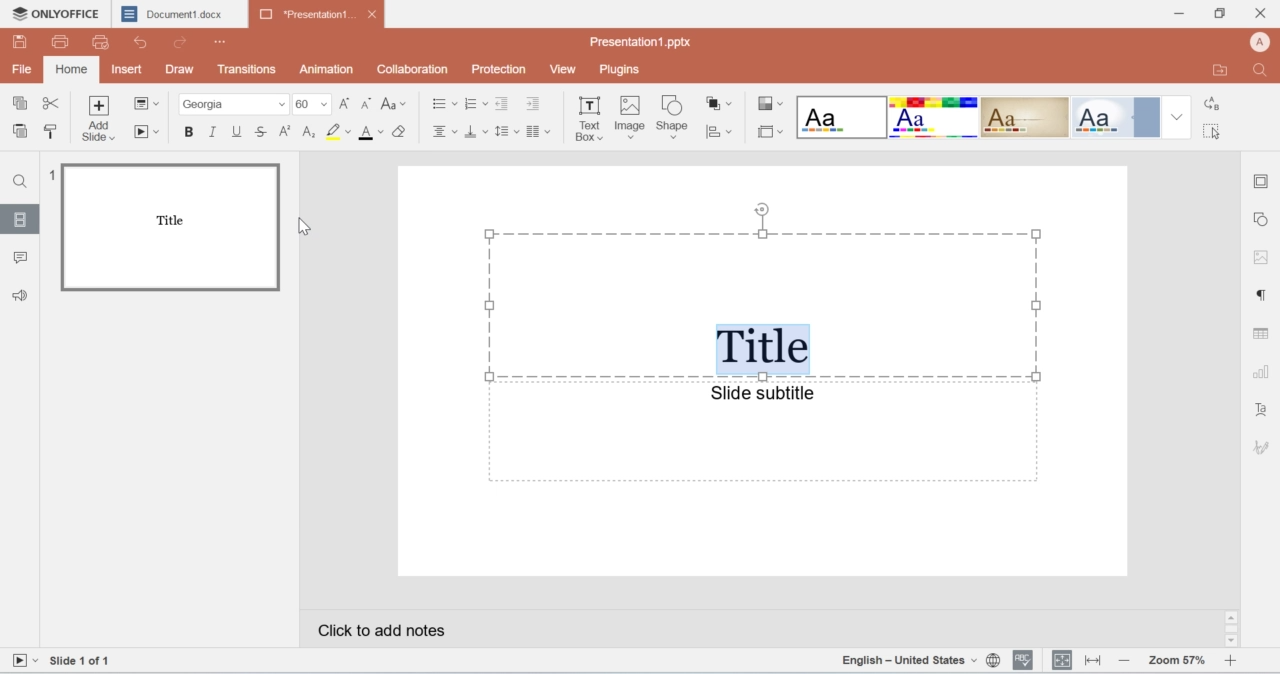  What do you see at coordinates (179, 13) in the screenshot?
I see `Document1.docx` at bounding box center [179, 13].